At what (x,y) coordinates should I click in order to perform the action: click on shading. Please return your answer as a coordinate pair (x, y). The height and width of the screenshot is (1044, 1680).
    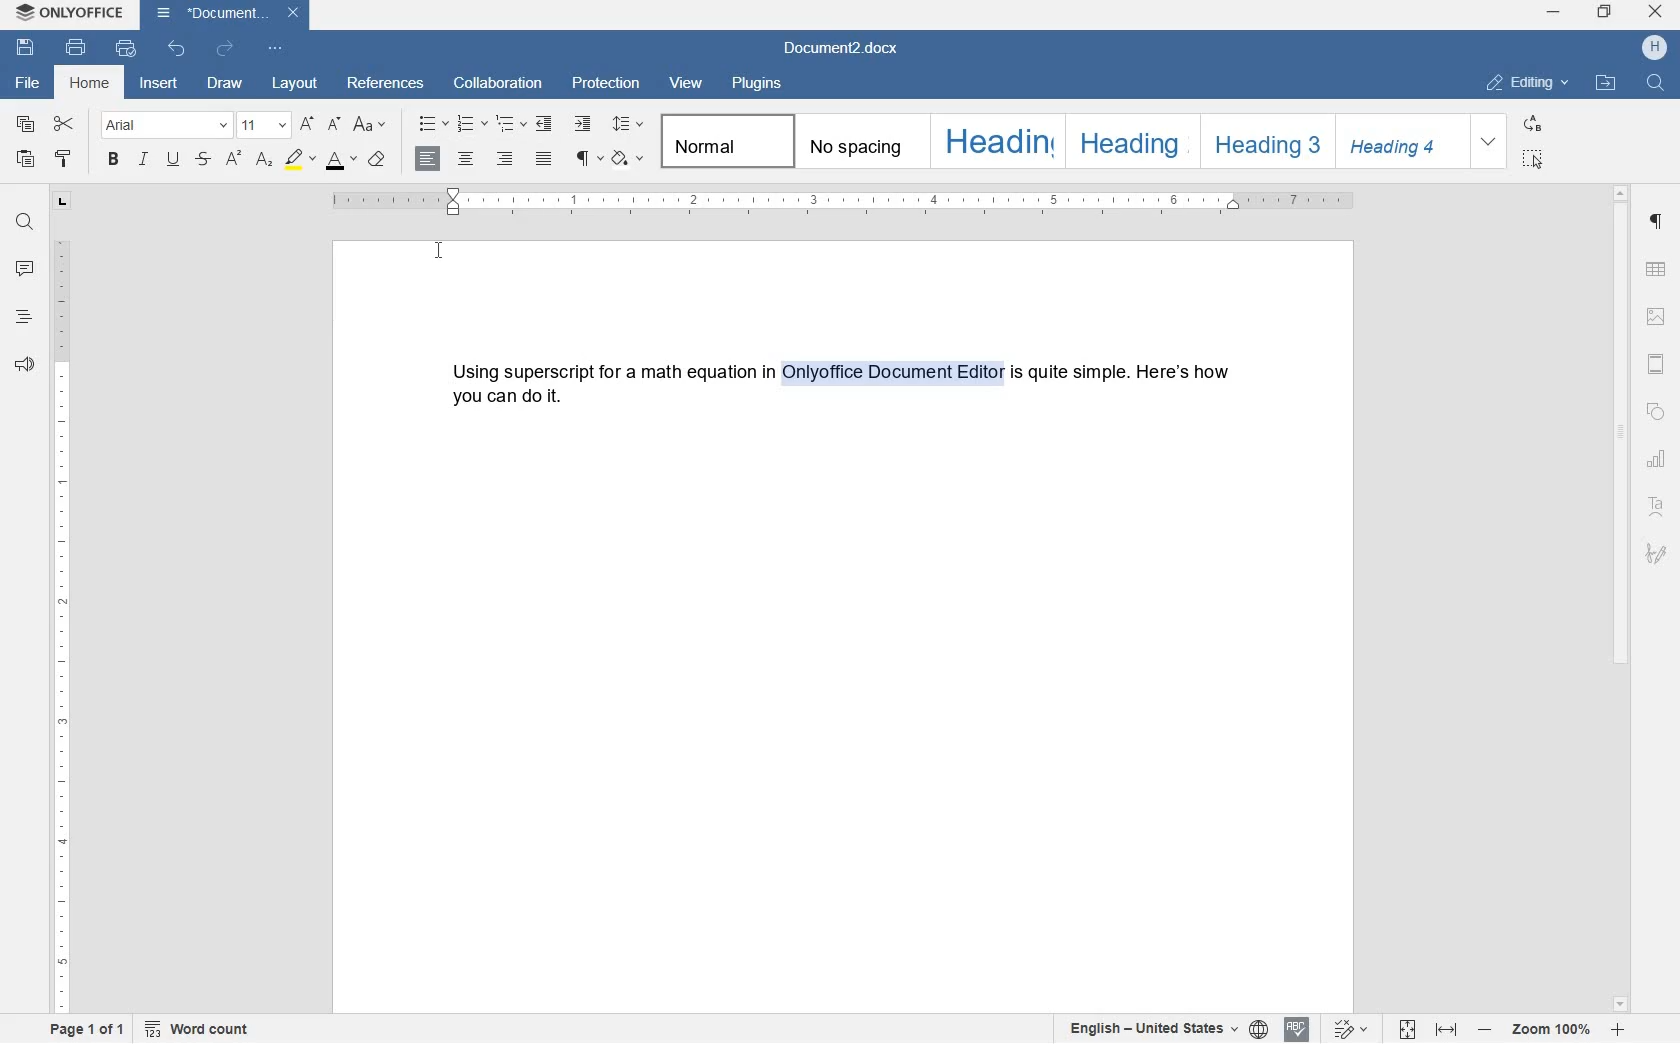
    Looking at the image, I should click on (627, 160).